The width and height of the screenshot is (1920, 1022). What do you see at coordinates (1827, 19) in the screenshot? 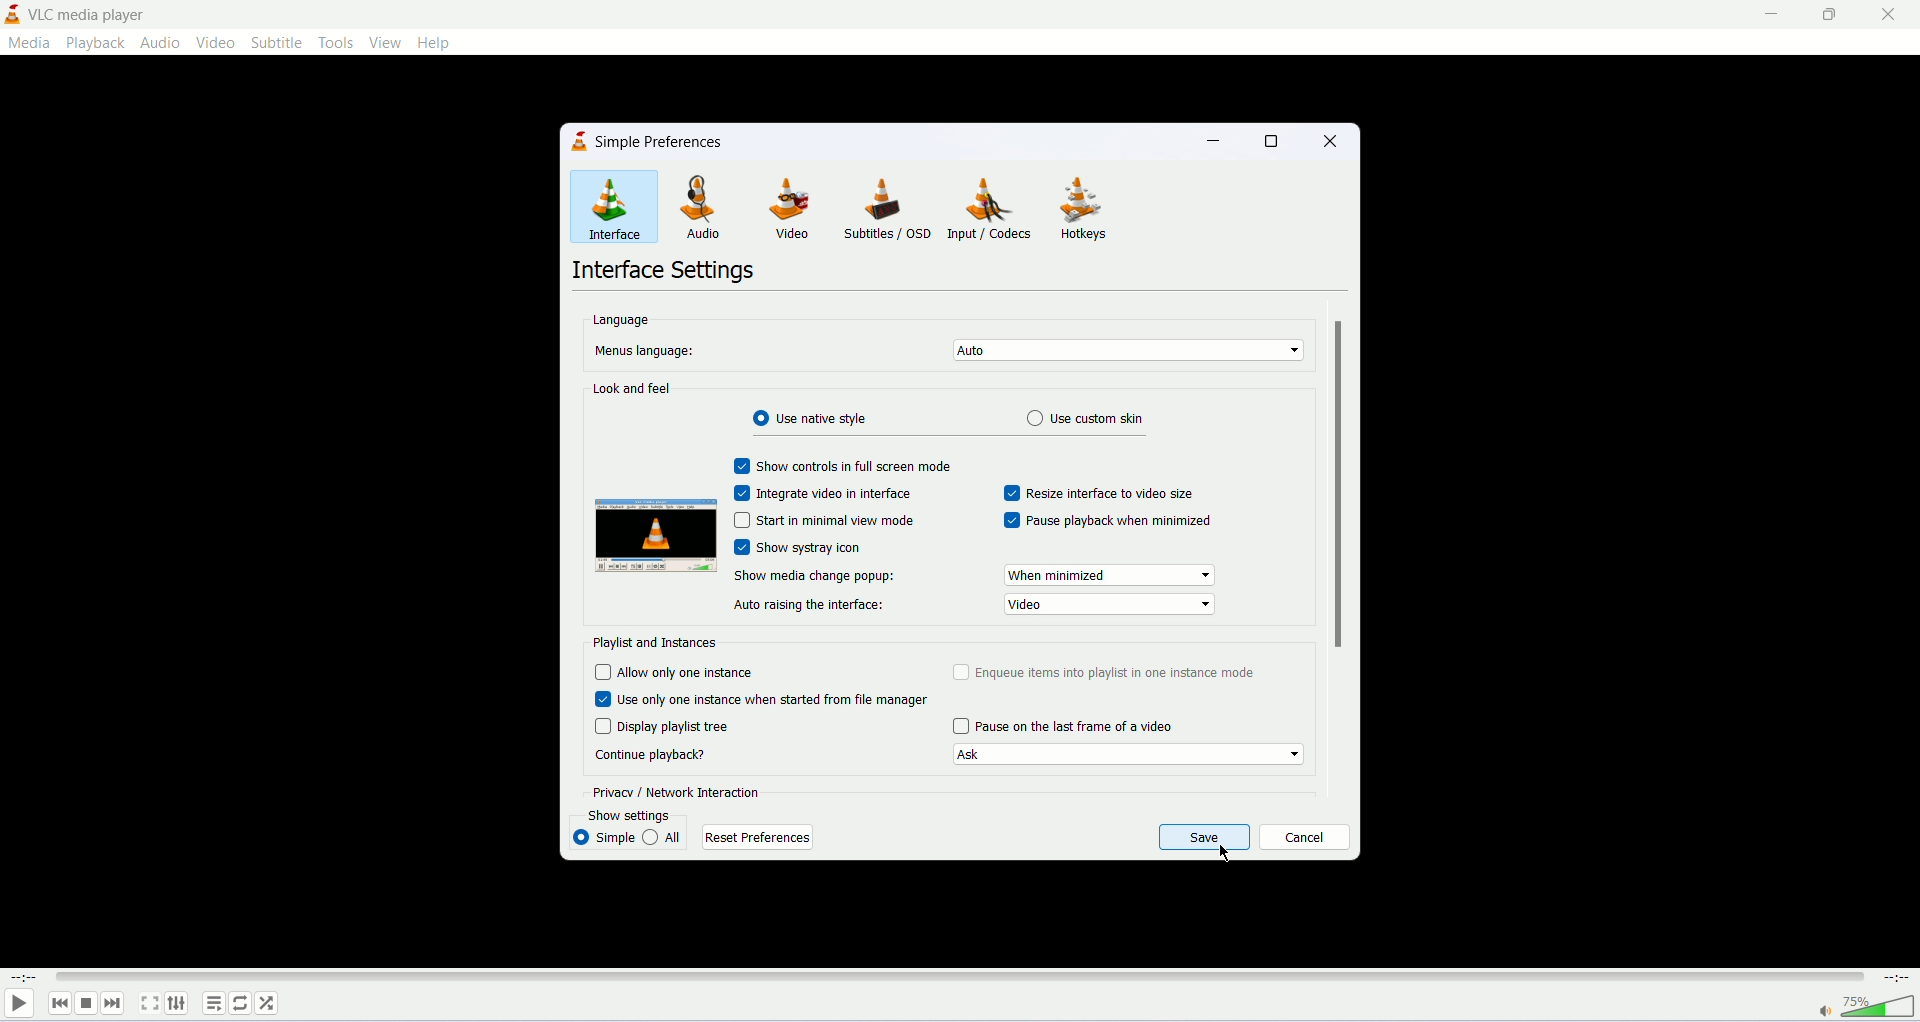
I see `maximize` at bounding box center [1827, 19].